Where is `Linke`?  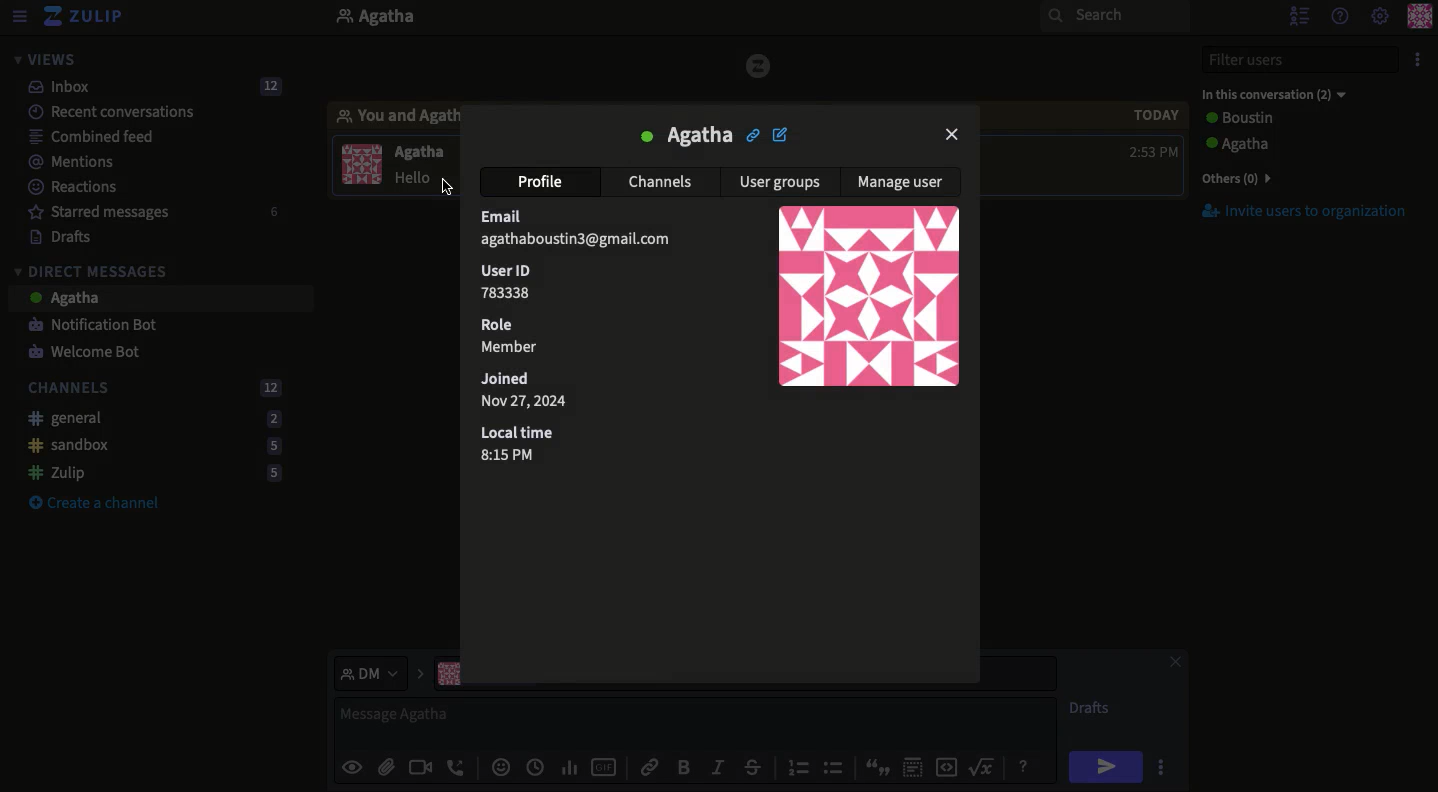 Linke is located at coordinates (752, 133).